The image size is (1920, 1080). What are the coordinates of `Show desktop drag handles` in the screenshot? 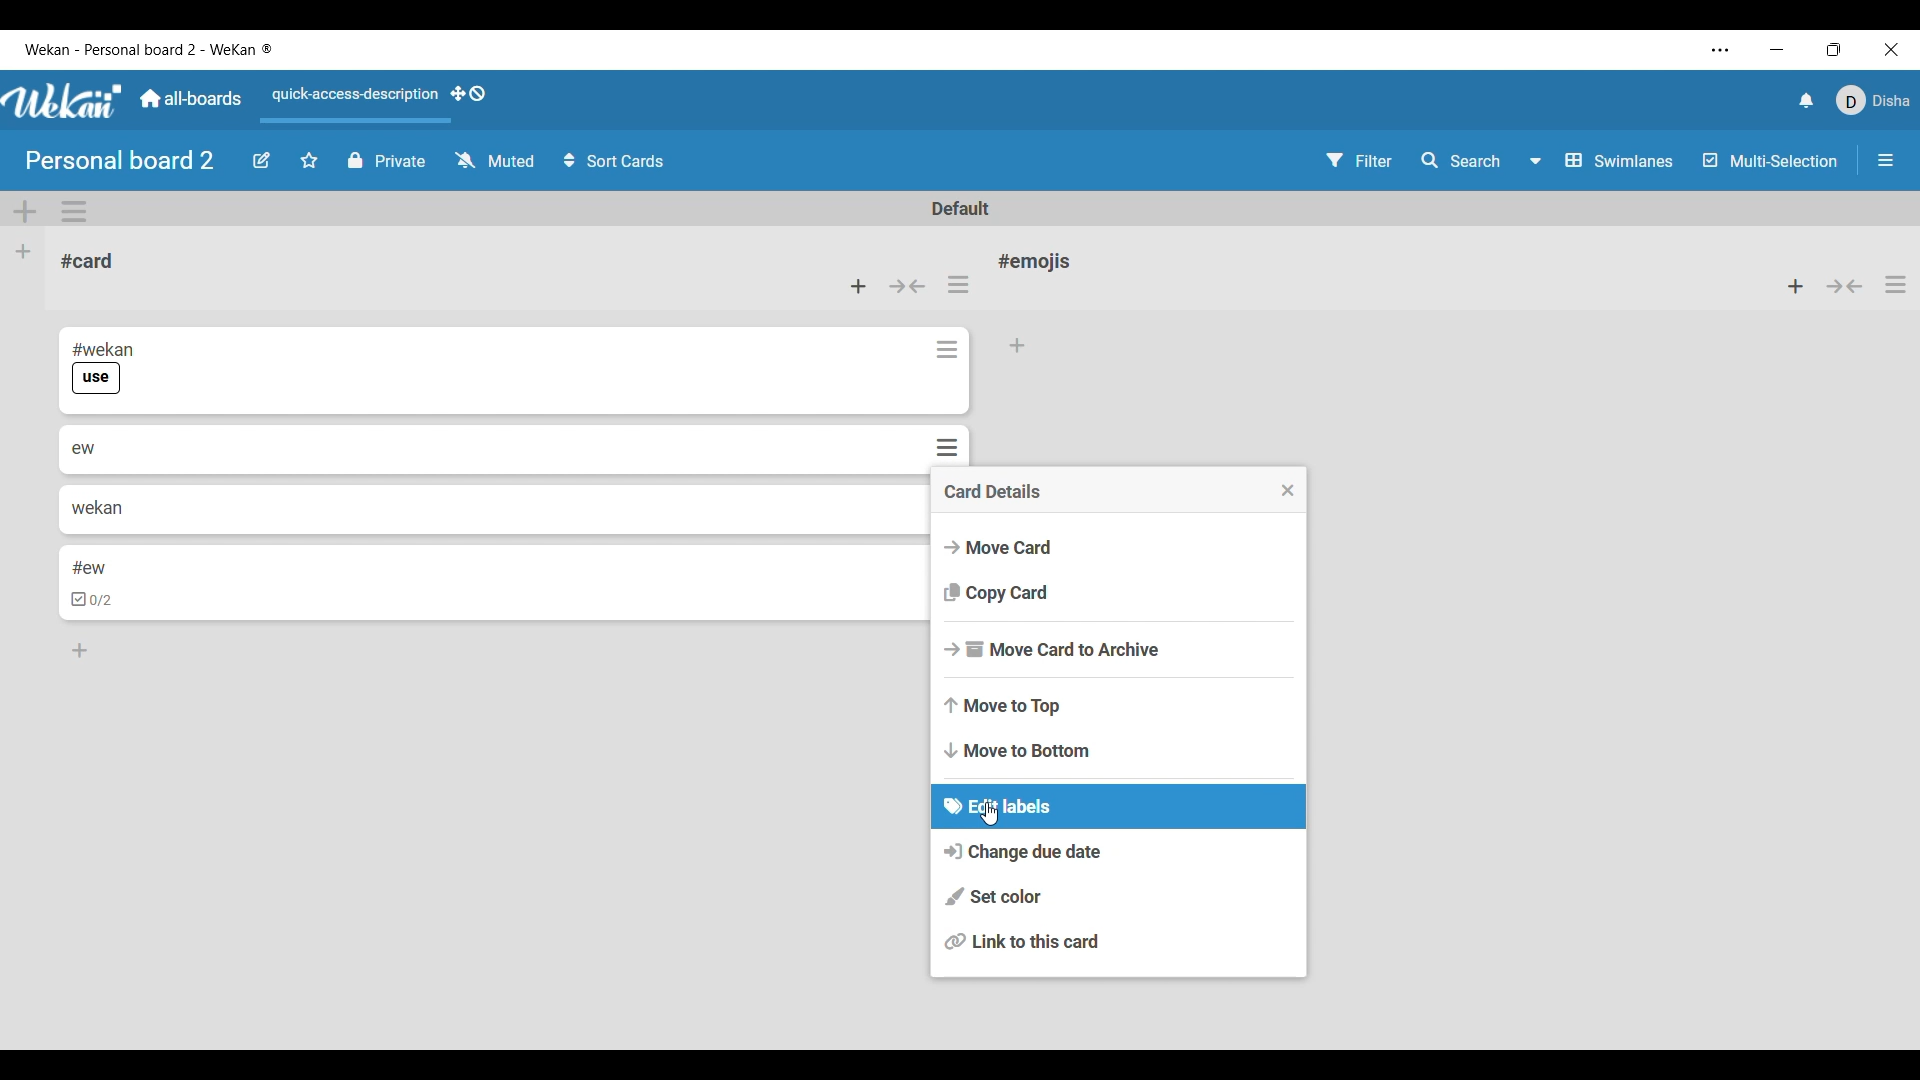 It's located at (468, 93).